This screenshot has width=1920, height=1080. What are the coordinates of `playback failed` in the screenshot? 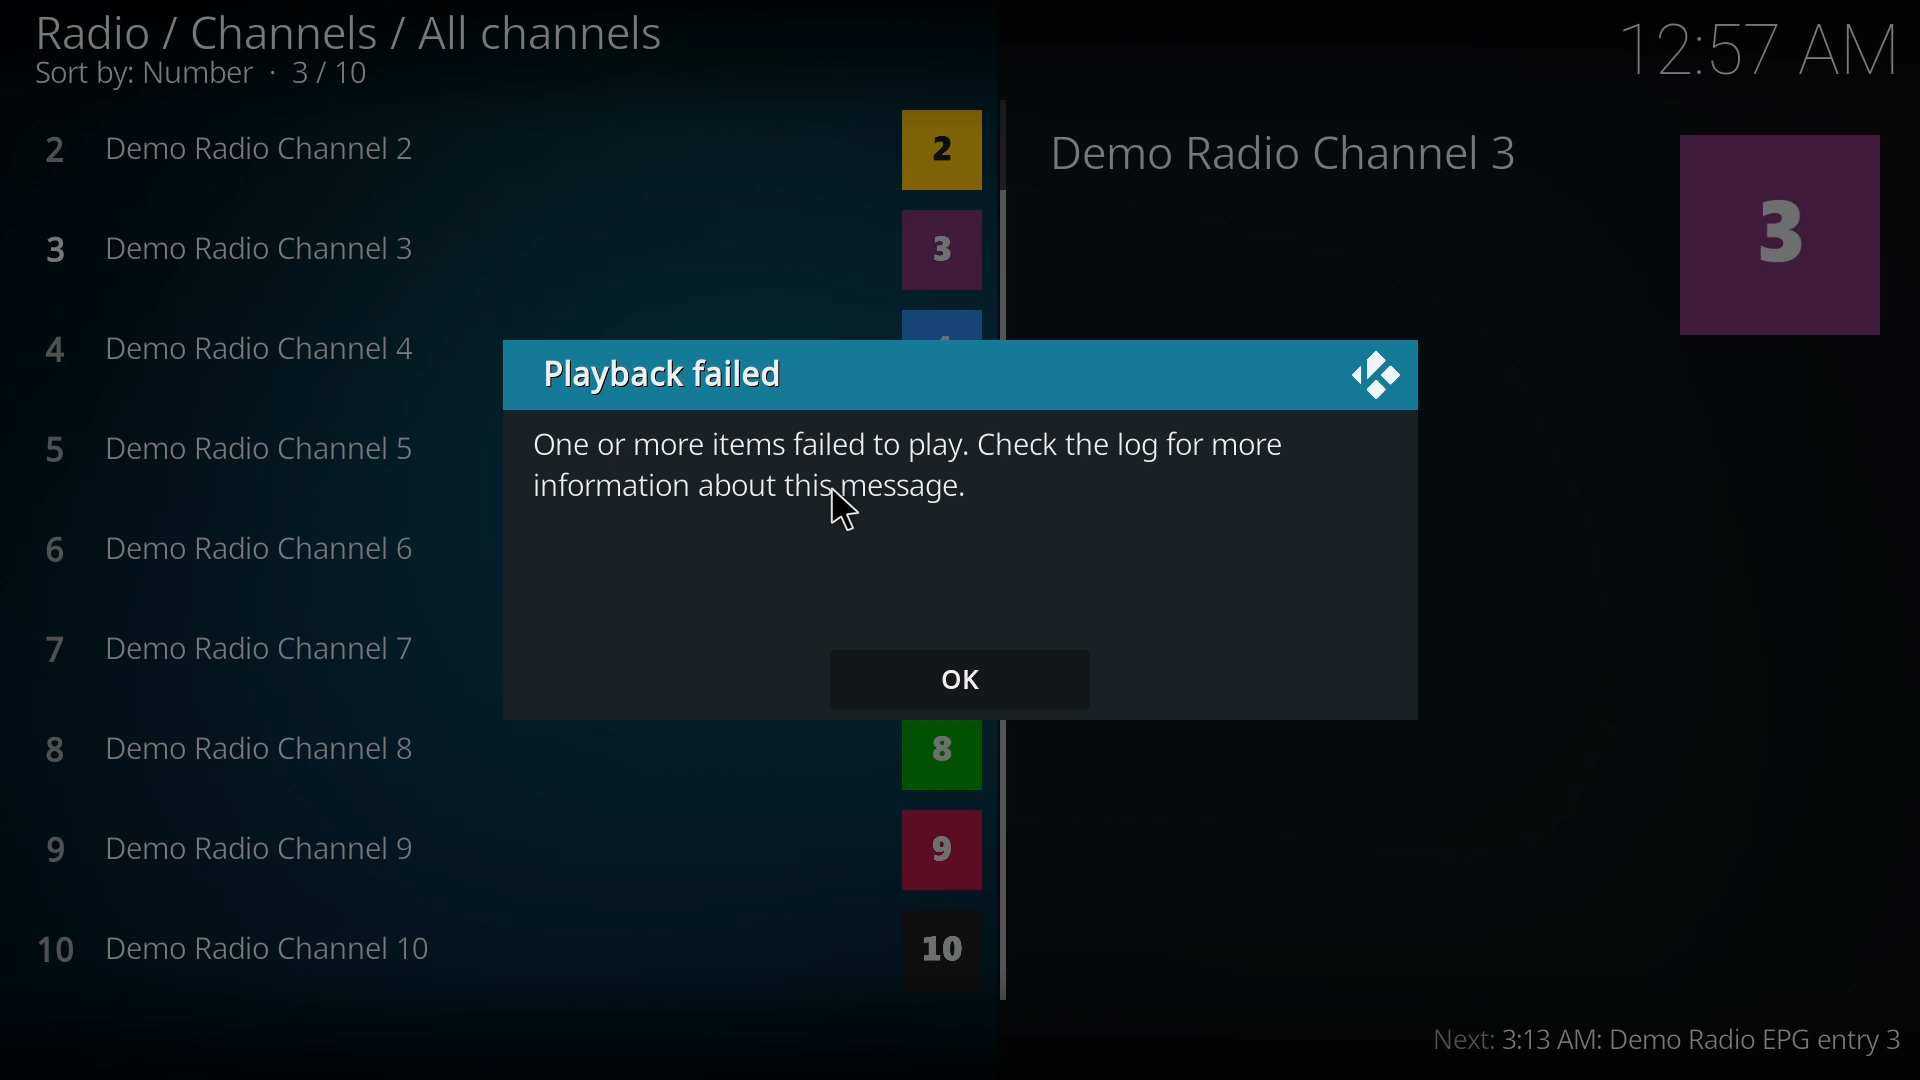 It's located at (668, 373).